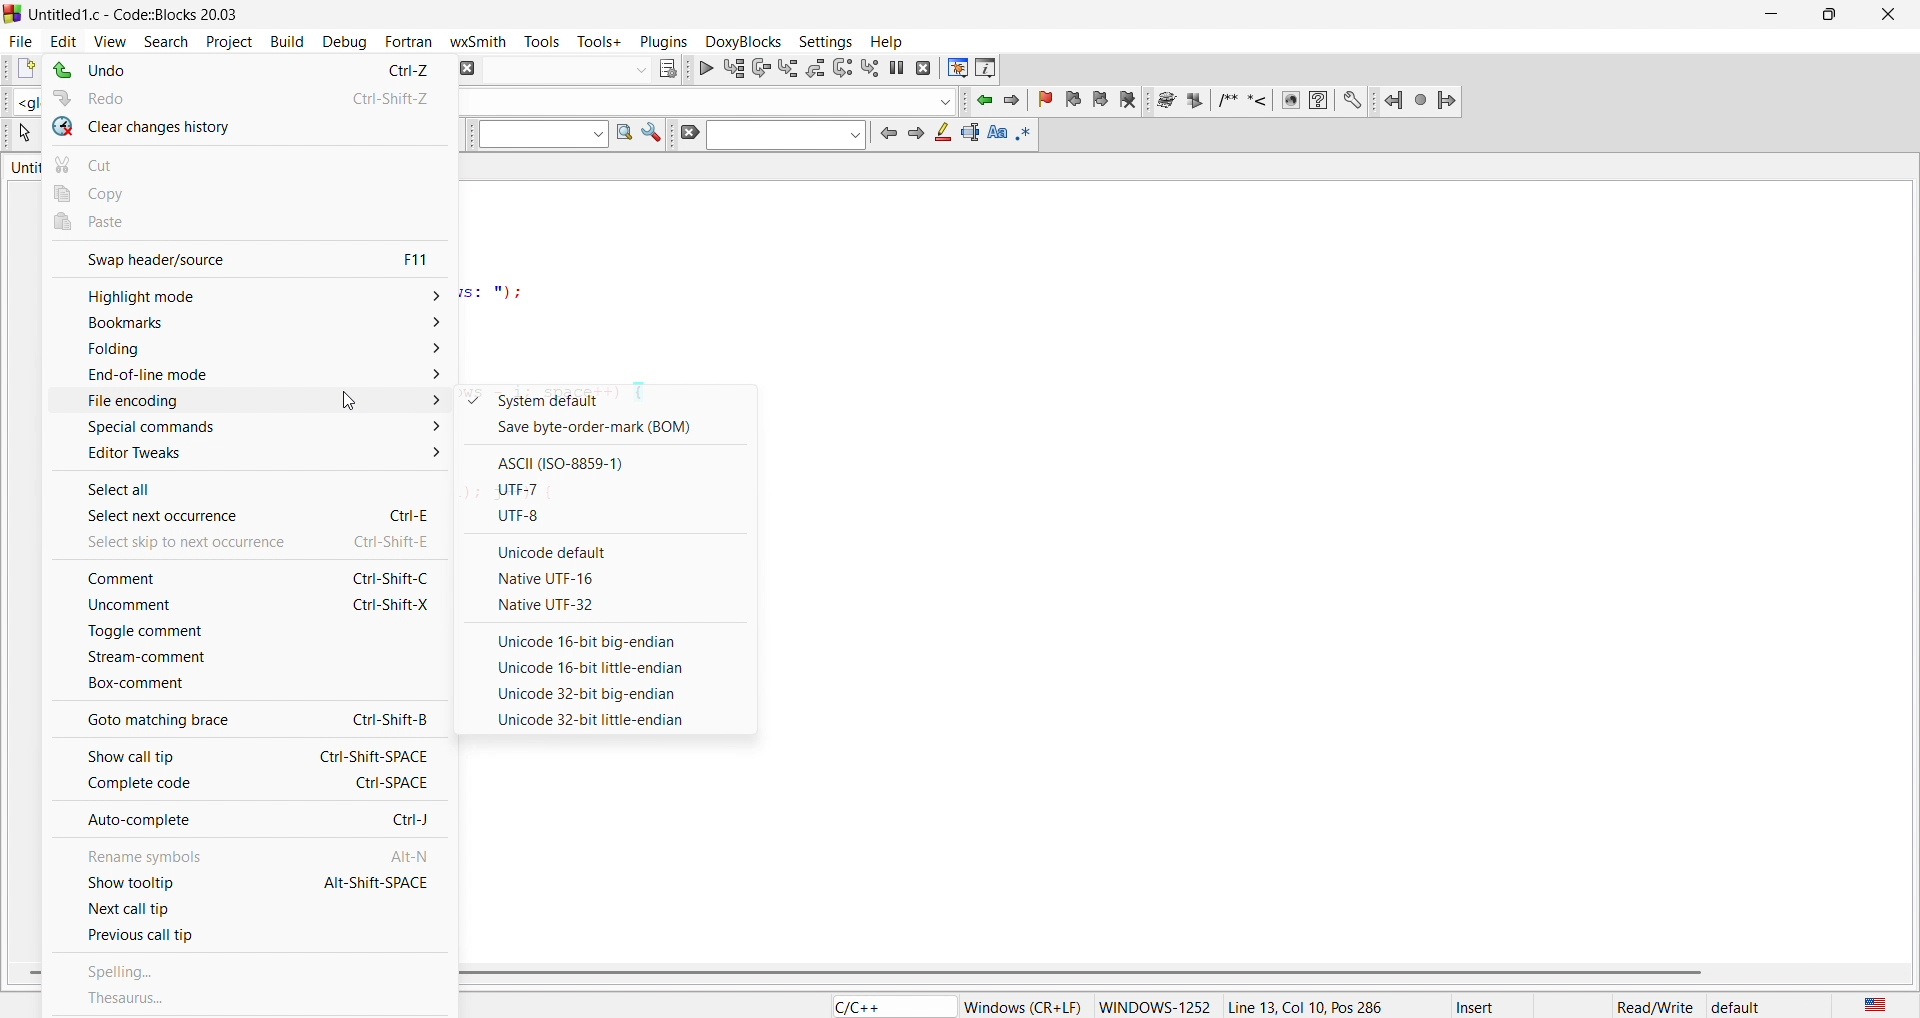 This screenshot has width=1920, height=1018. Describe the element at coordinates (607, 607) in the screenshot. I see `Native UTF-32` at that location.